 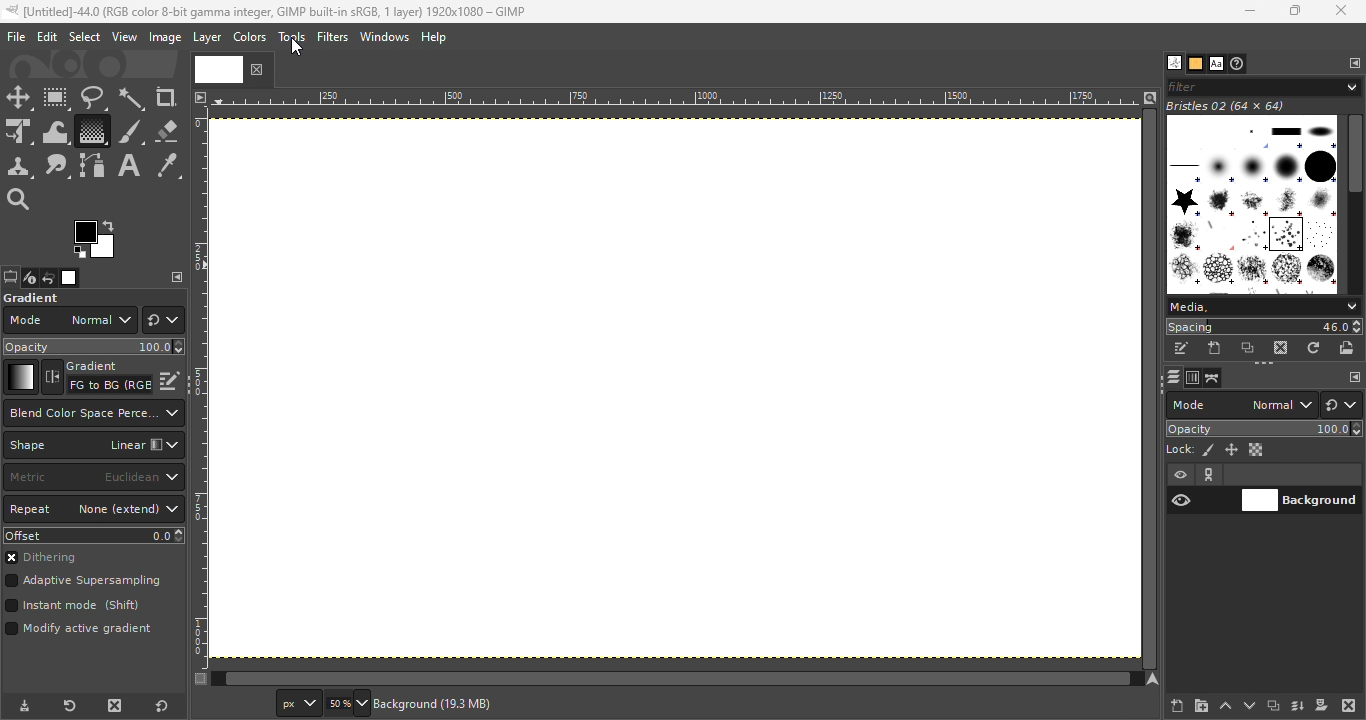 What do you see at coordinates (93, 478) in the screenshot?
I see `Matric to the use for the distance calculation` at bounding box center [93, 478].